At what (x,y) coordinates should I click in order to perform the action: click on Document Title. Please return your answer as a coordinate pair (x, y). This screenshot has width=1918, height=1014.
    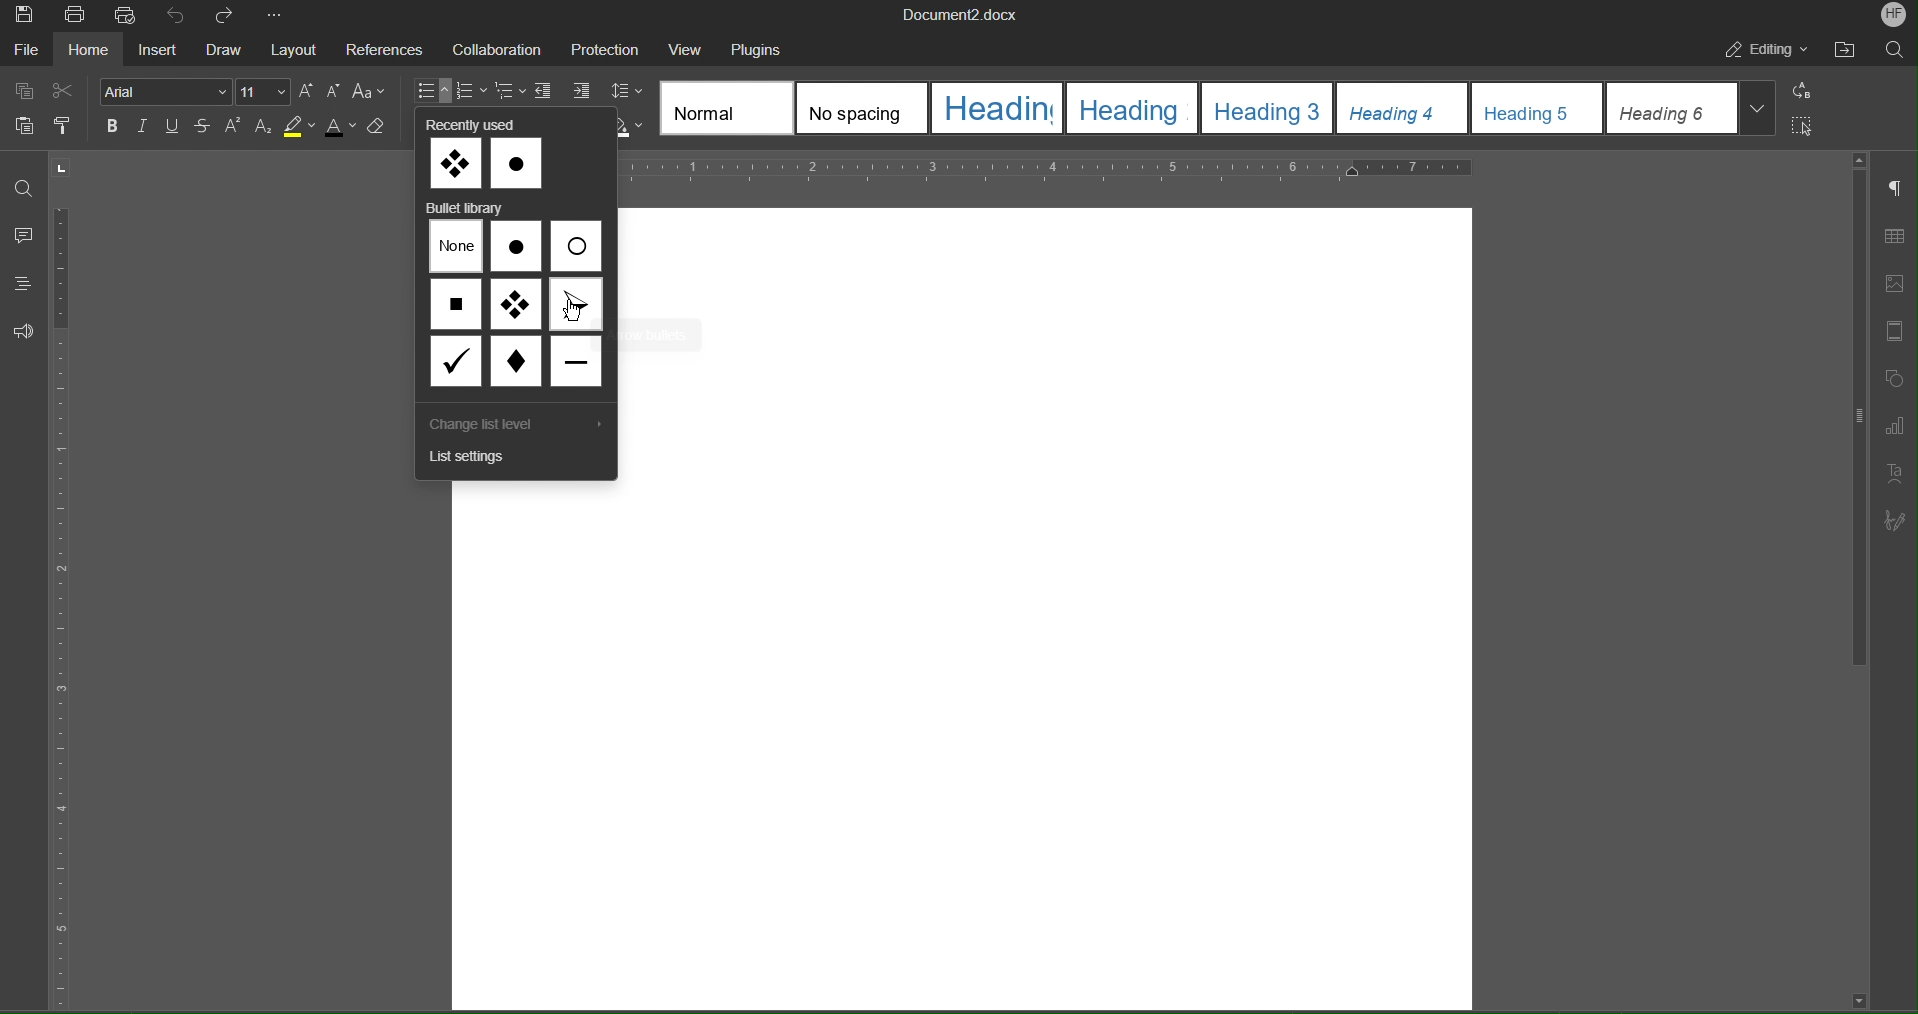
    Looking at the image, I should click on (963, 14).